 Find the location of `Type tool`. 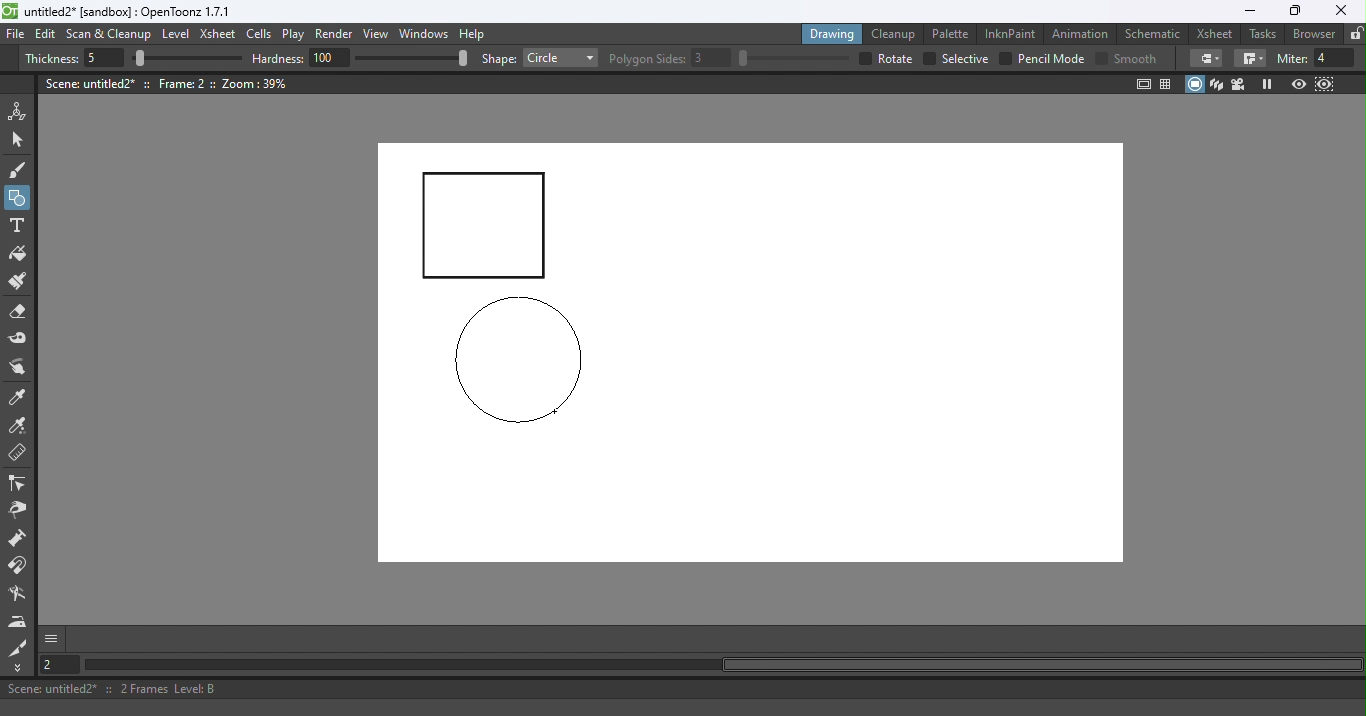

Type tool is located at coordinates (17, 227).